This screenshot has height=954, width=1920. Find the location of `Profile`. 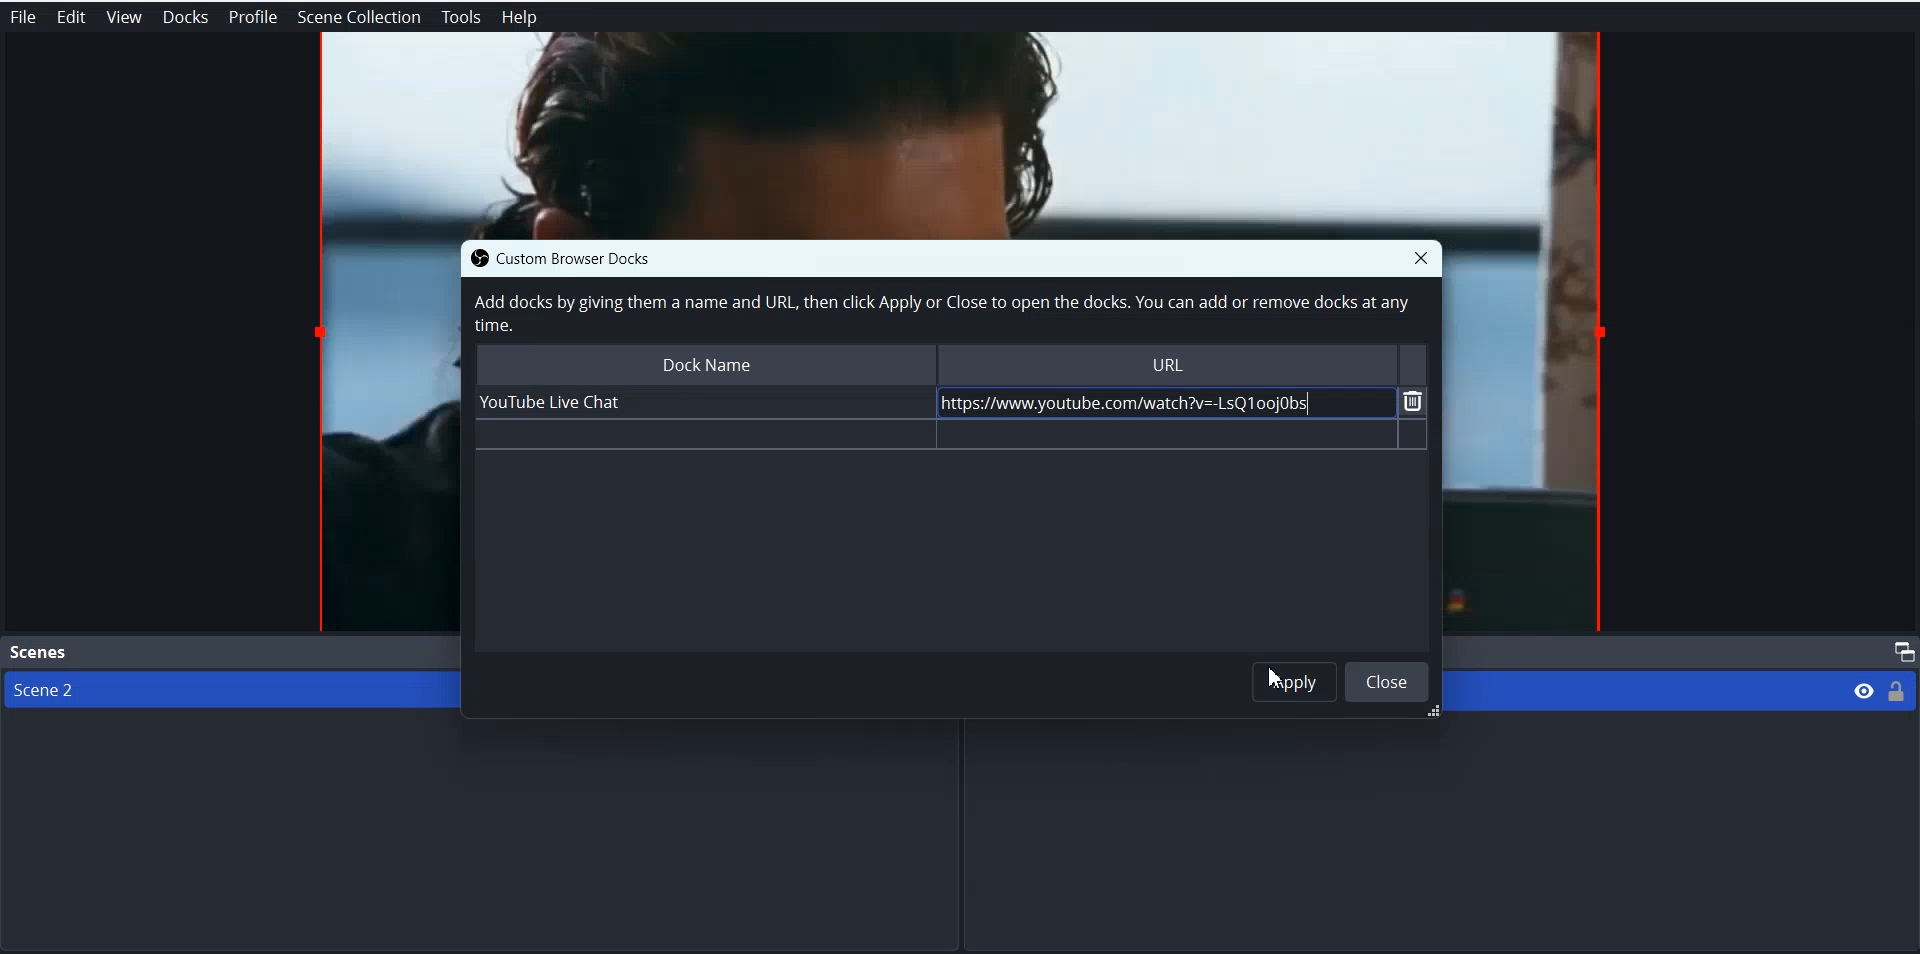

Profile is located at coordinates (253, 17).